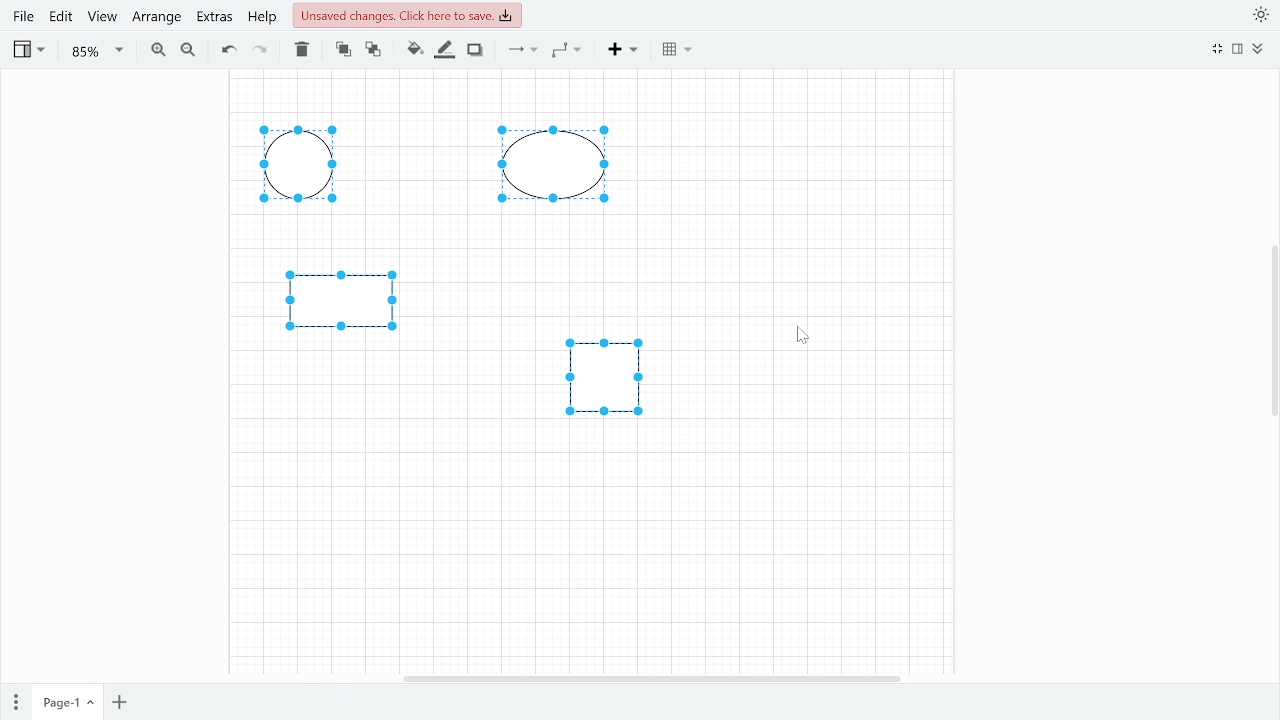  Describe the element at coordinates (62, 18) in the screenshot. I see `` at that location.